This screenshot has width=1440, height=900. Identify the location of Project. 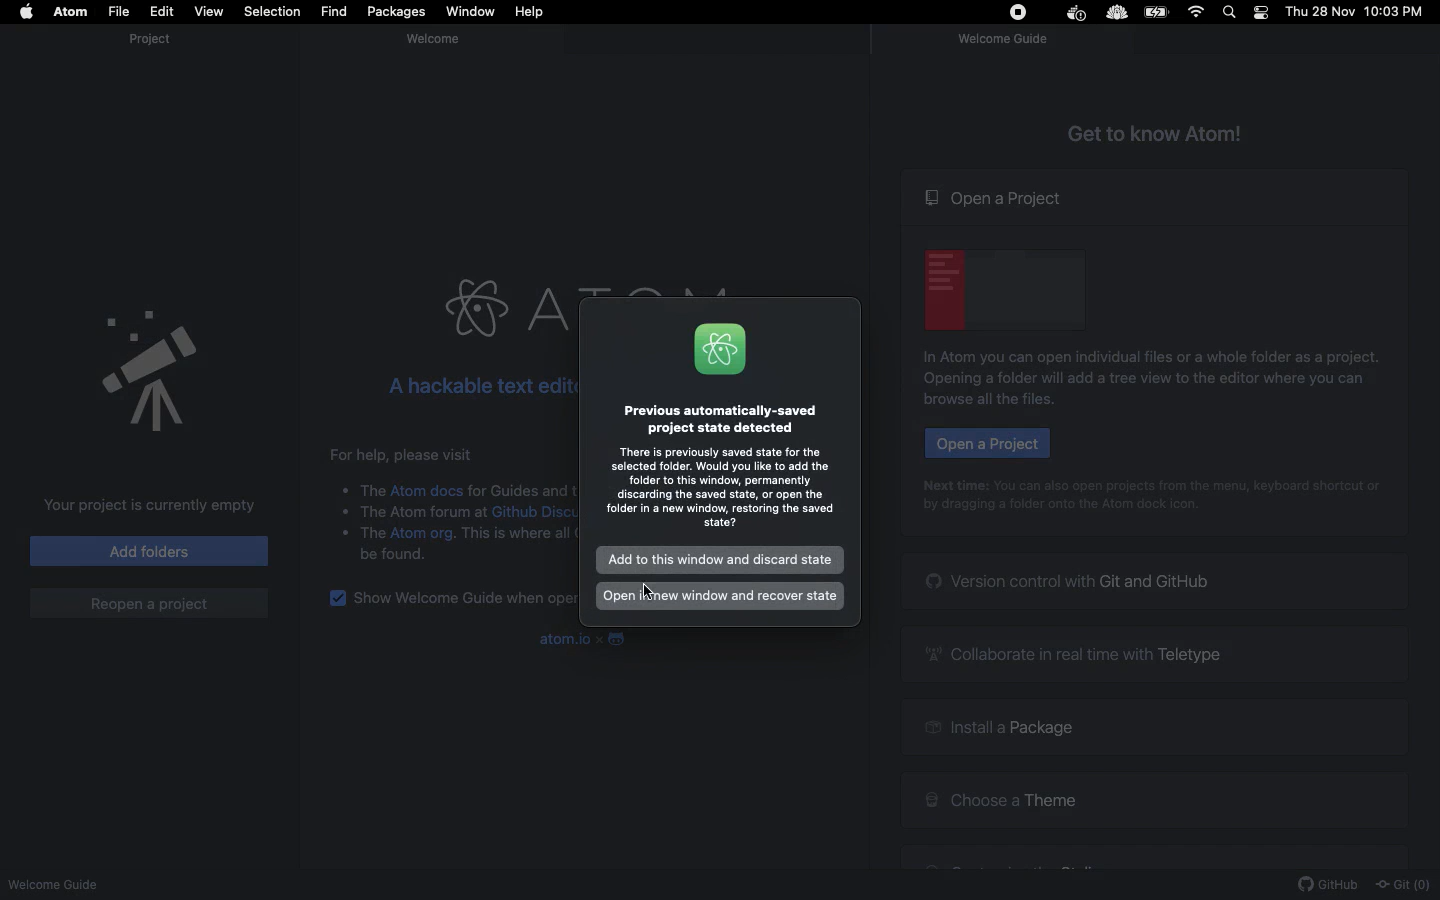
(145, 40).